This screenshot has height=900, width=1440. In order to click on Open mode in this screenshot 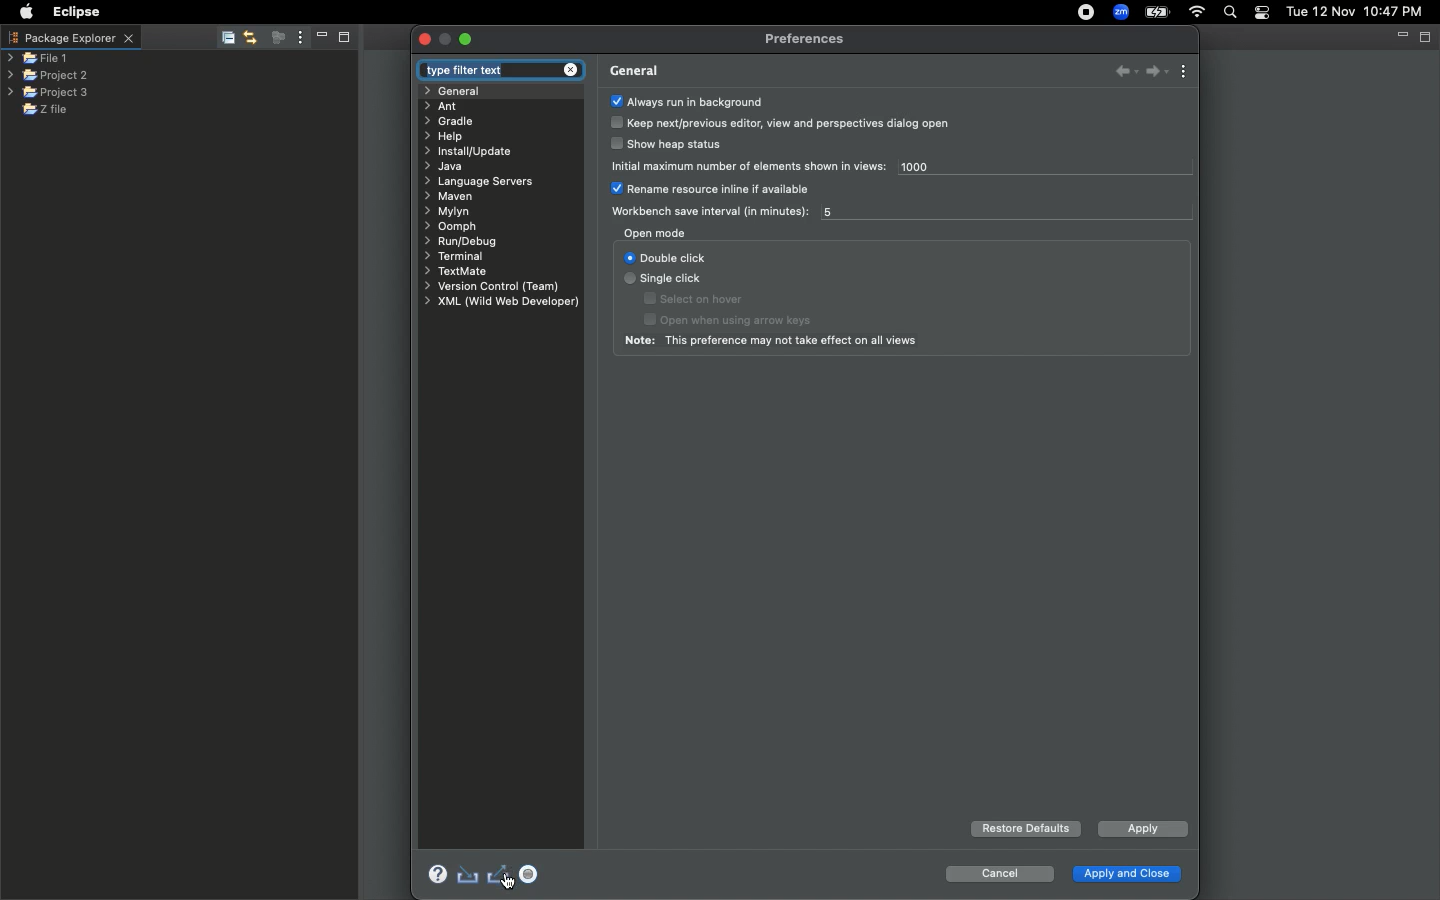, I will do `click(655, 233)`.